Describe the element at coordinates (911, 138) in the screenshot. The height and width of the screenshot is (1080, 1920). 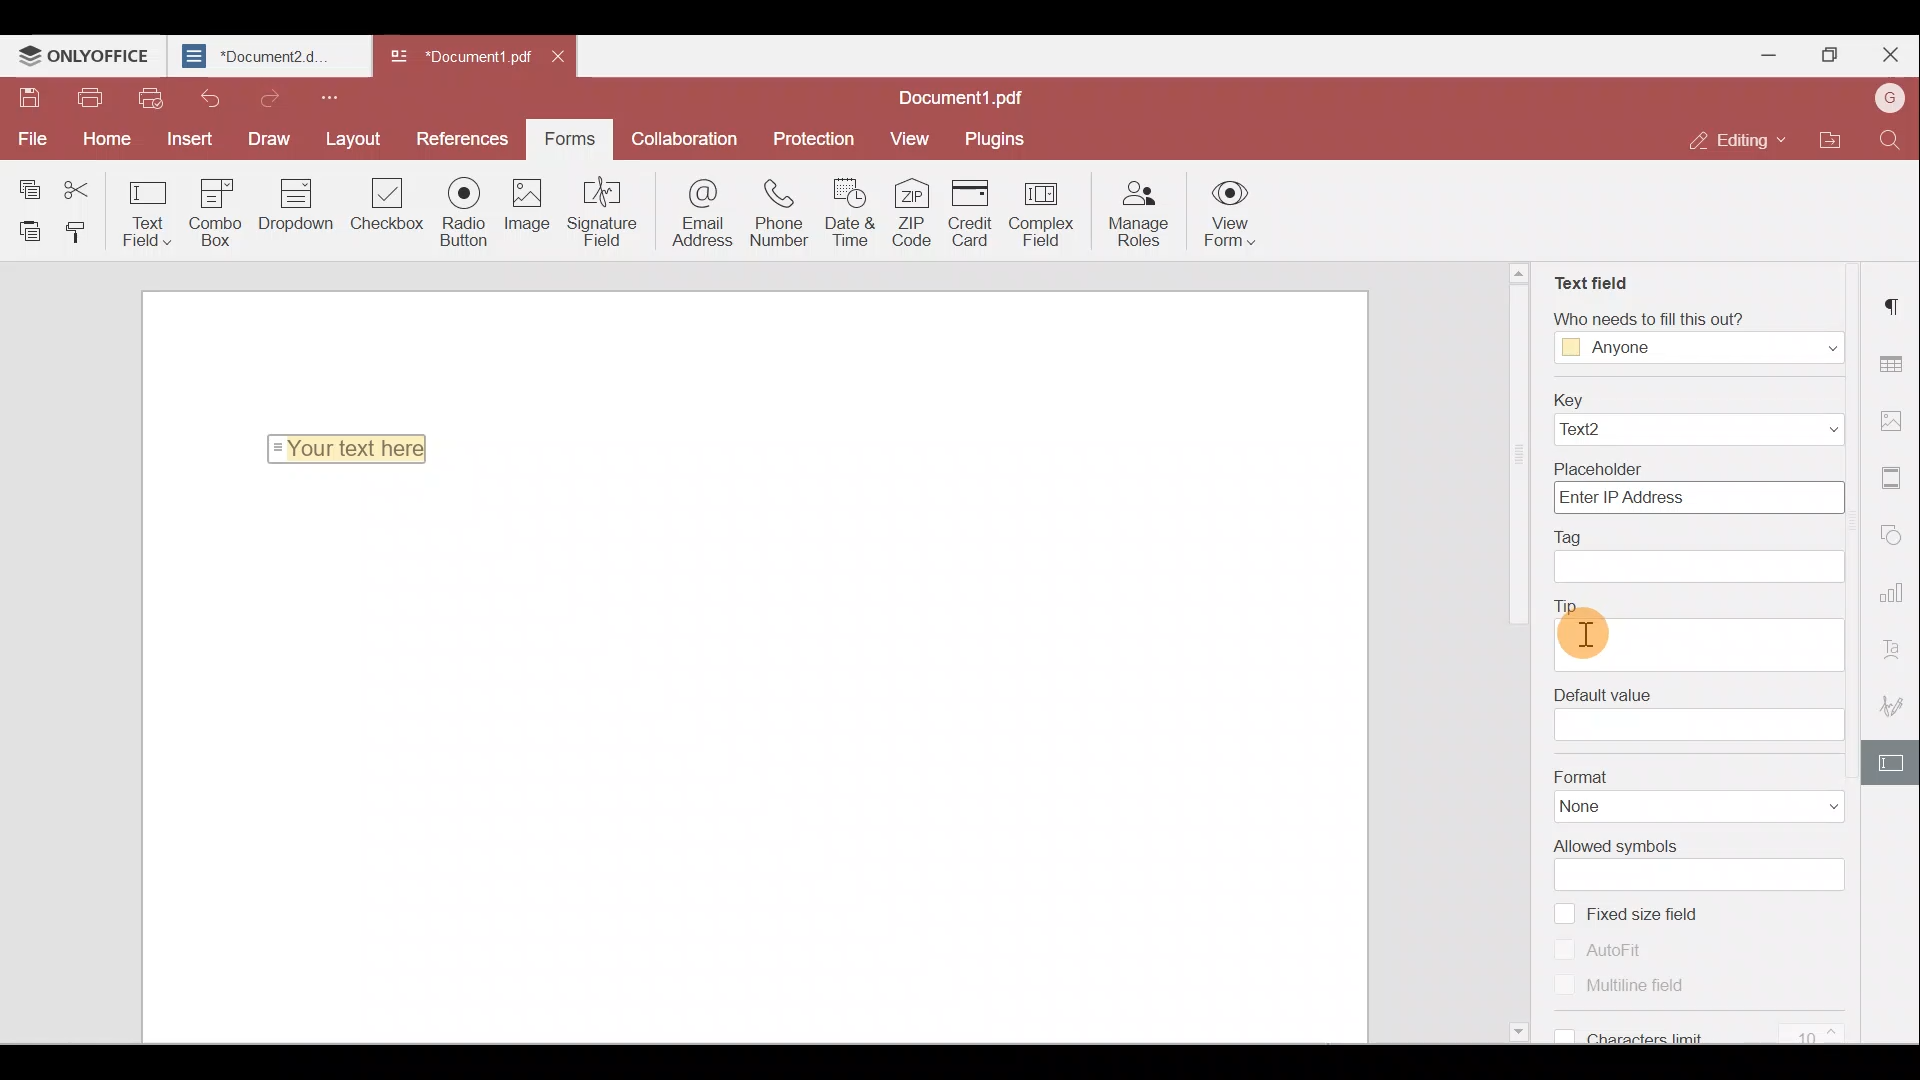
I see `View` at that location.